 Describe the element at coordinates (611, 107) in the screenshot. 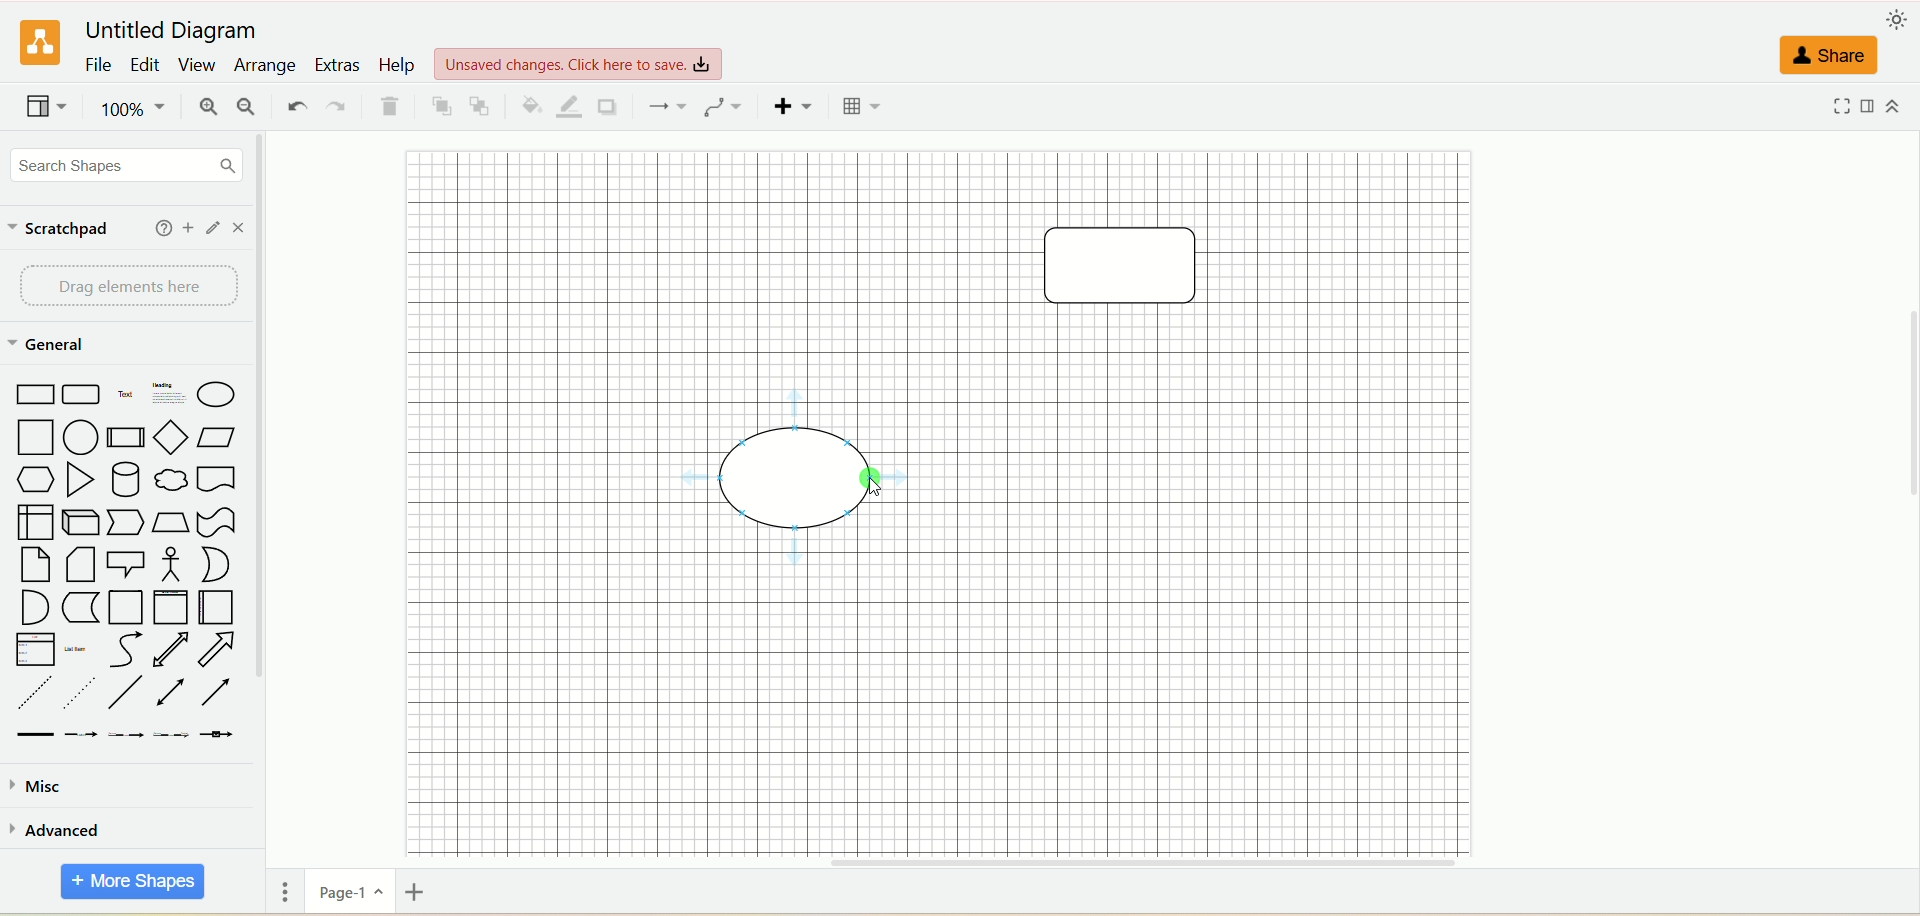

I see `shadow` at that location.